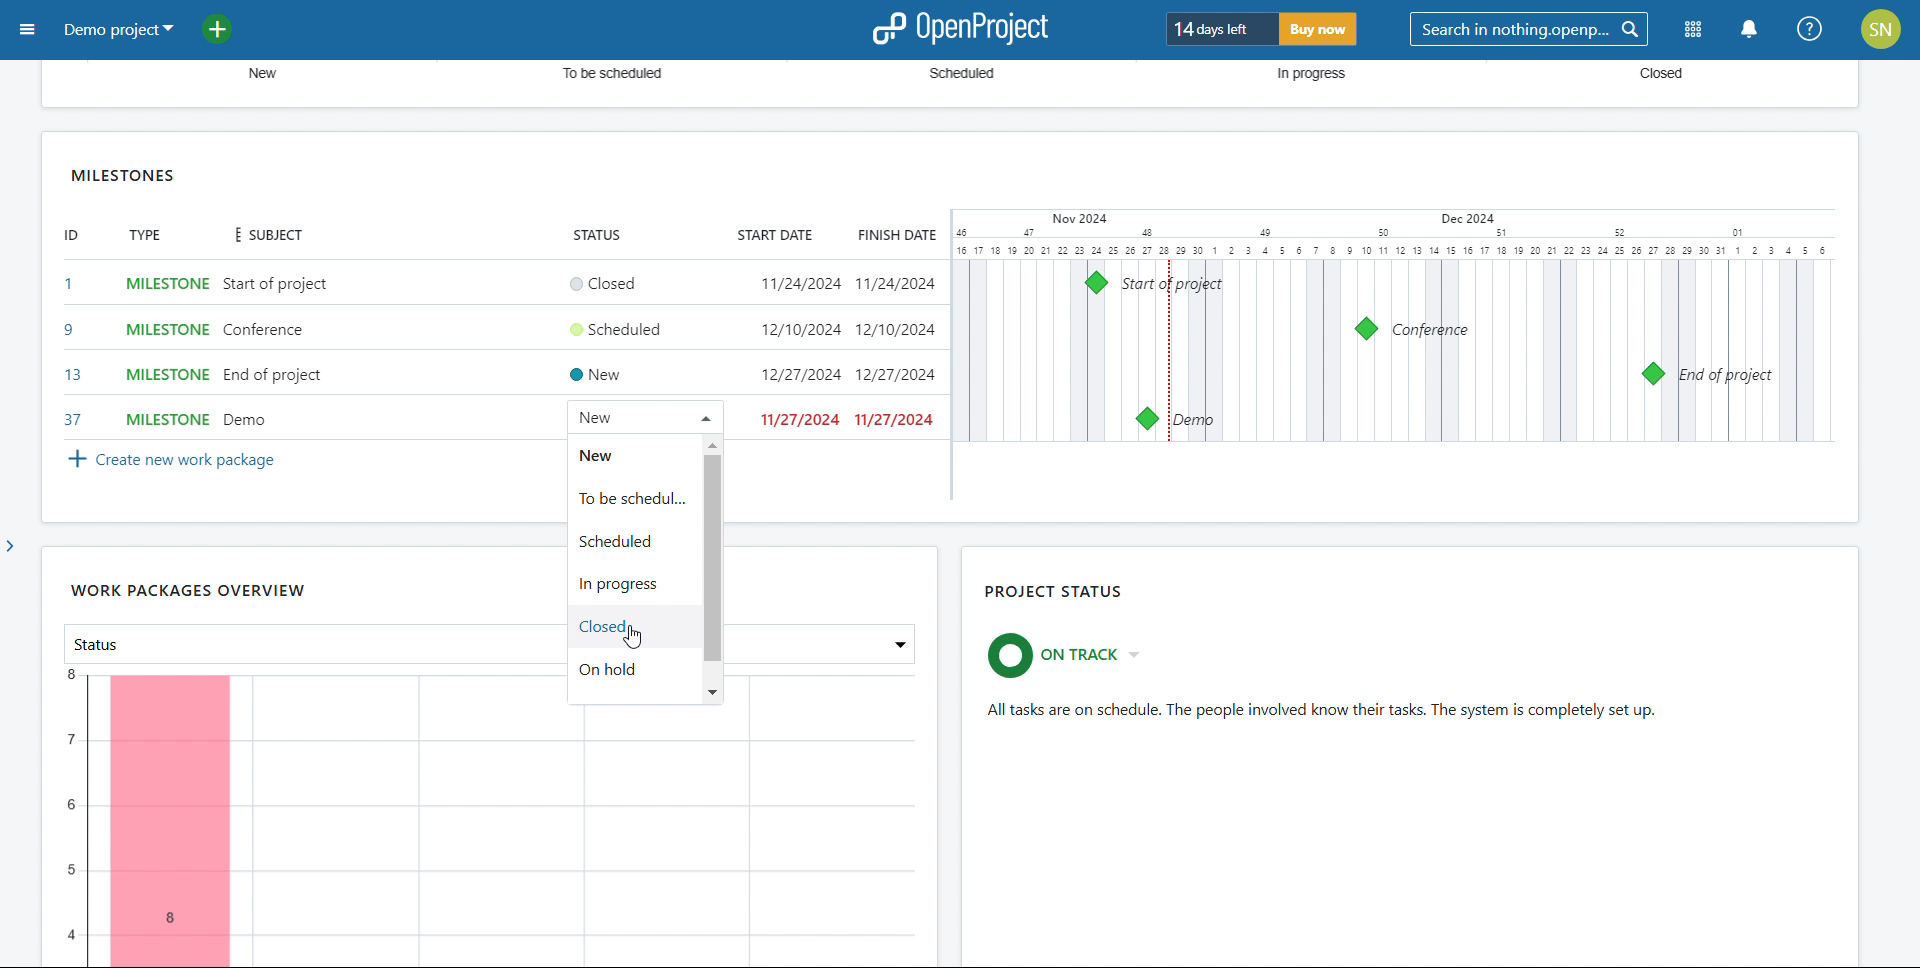 The width and height of the screenshot is (1920, 968). Describe the element at coordinates (255, 74) in the screenshot. I see `new` at that location.